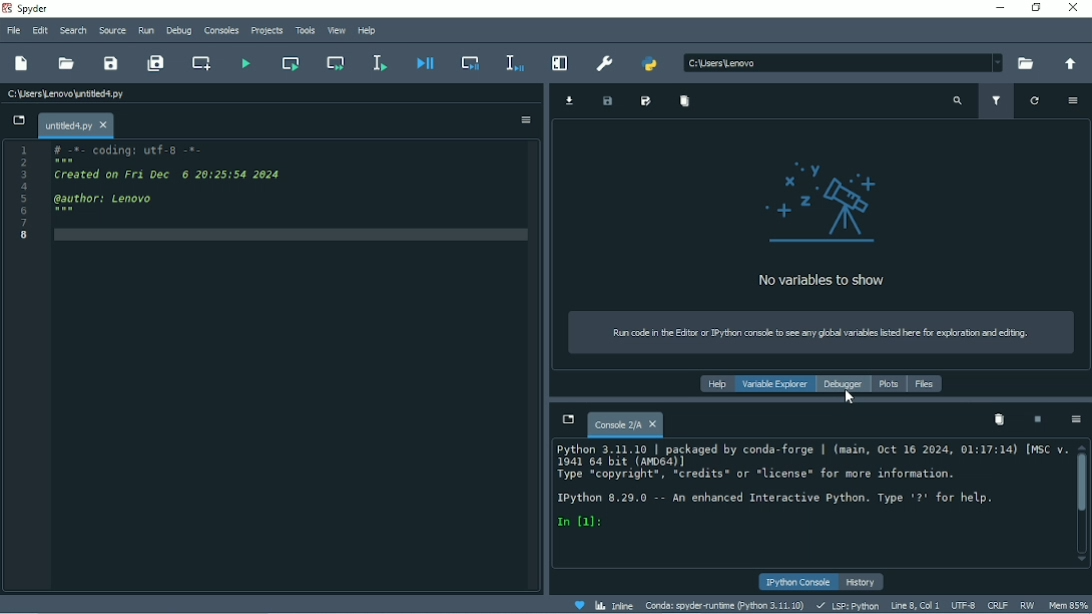 The width and height of the screenshot is (1092, 614). Describe the element at coordinates (379, 63) in the screenshot. I see `Run selection or current line` at that location.